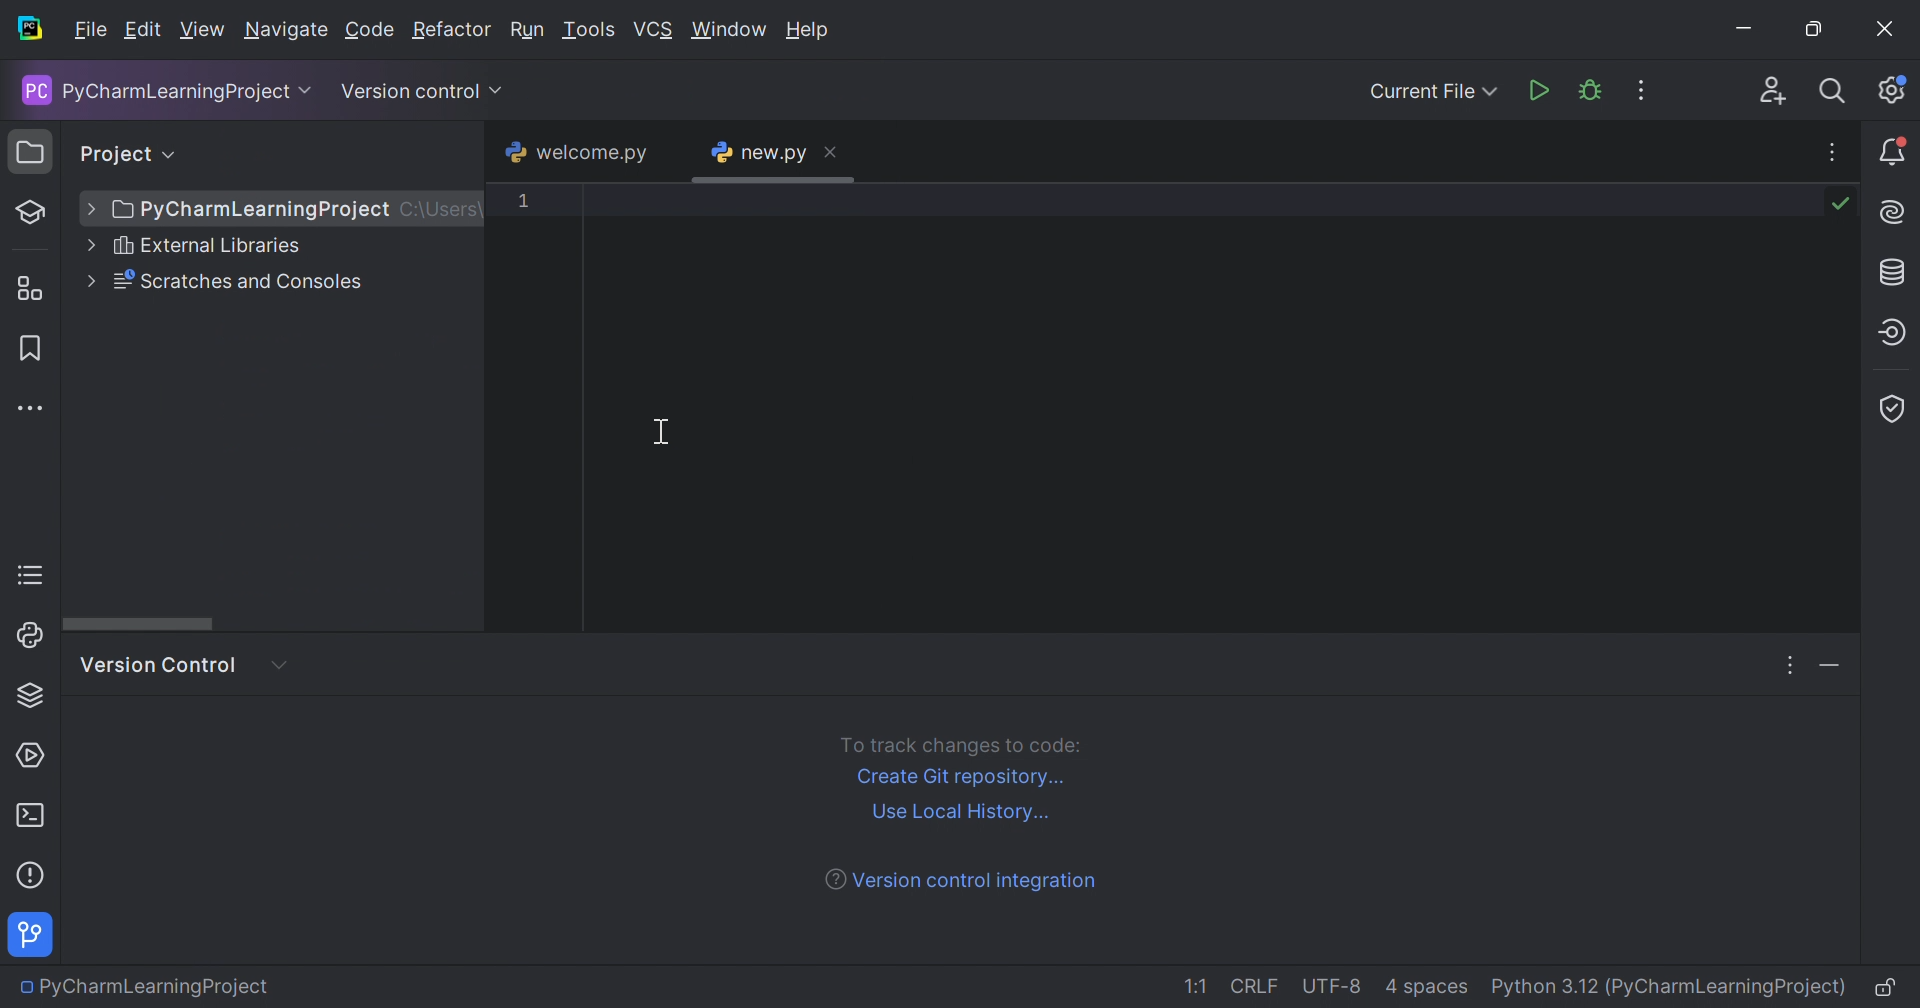  Describe the element at coordinates (1541, 988) in the screenshot. I see `Python 3.12` at that location.